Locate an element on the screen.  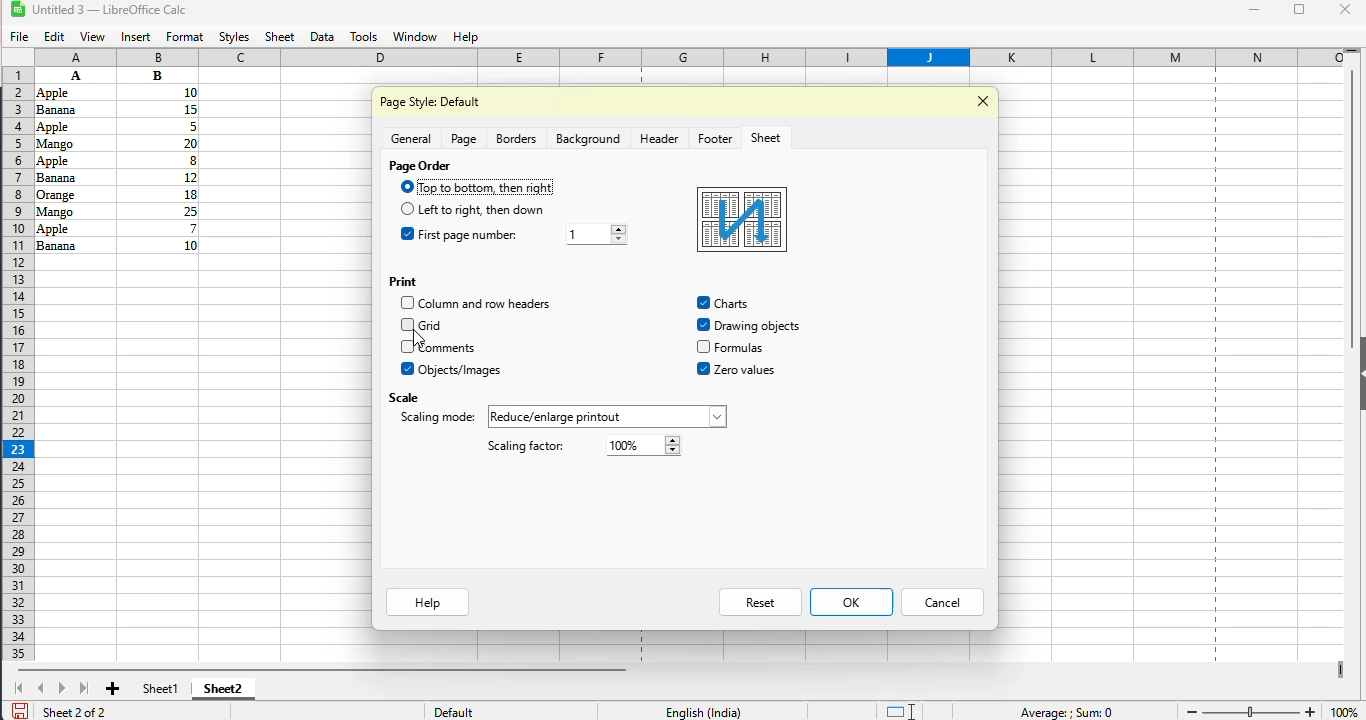
 is located at coordinates (158, 75).